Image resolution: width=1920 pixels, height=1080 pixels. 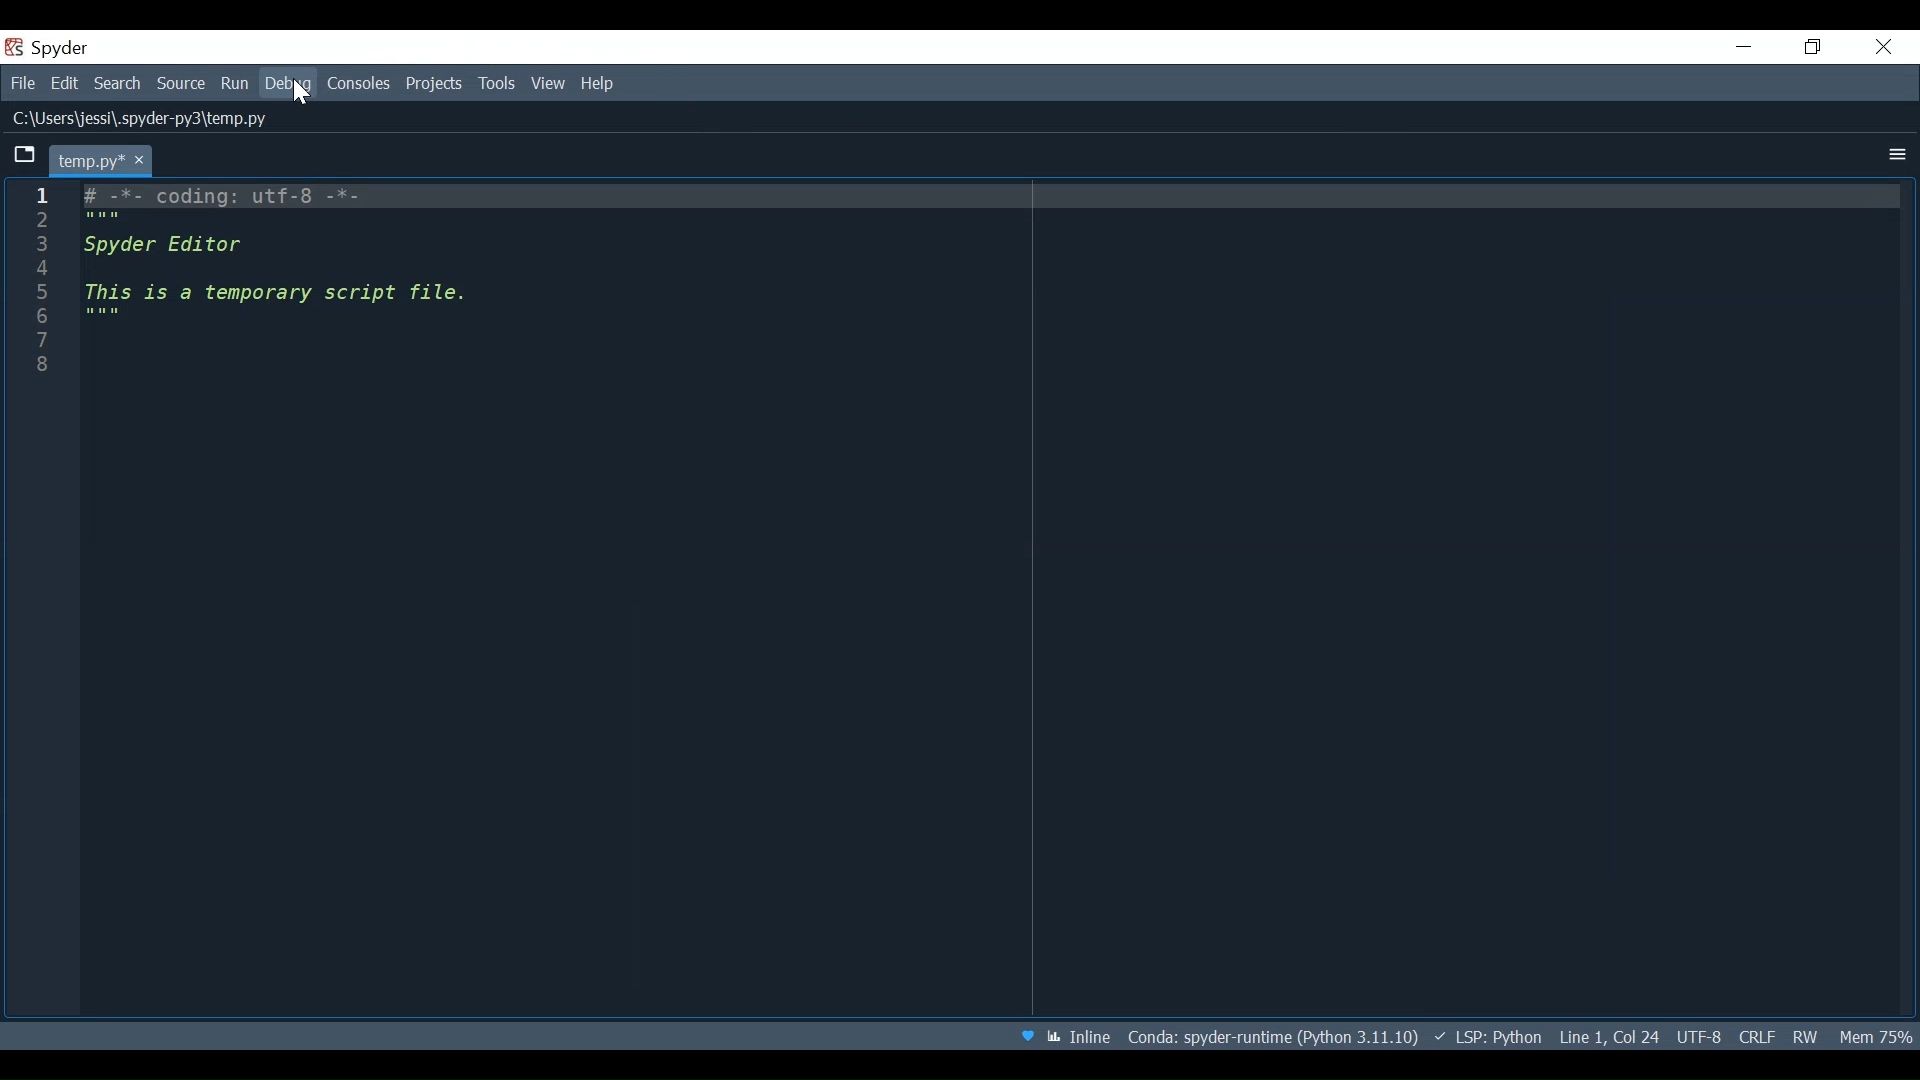 I want to click on Help Spyder, so click(x=1027, y=1035).